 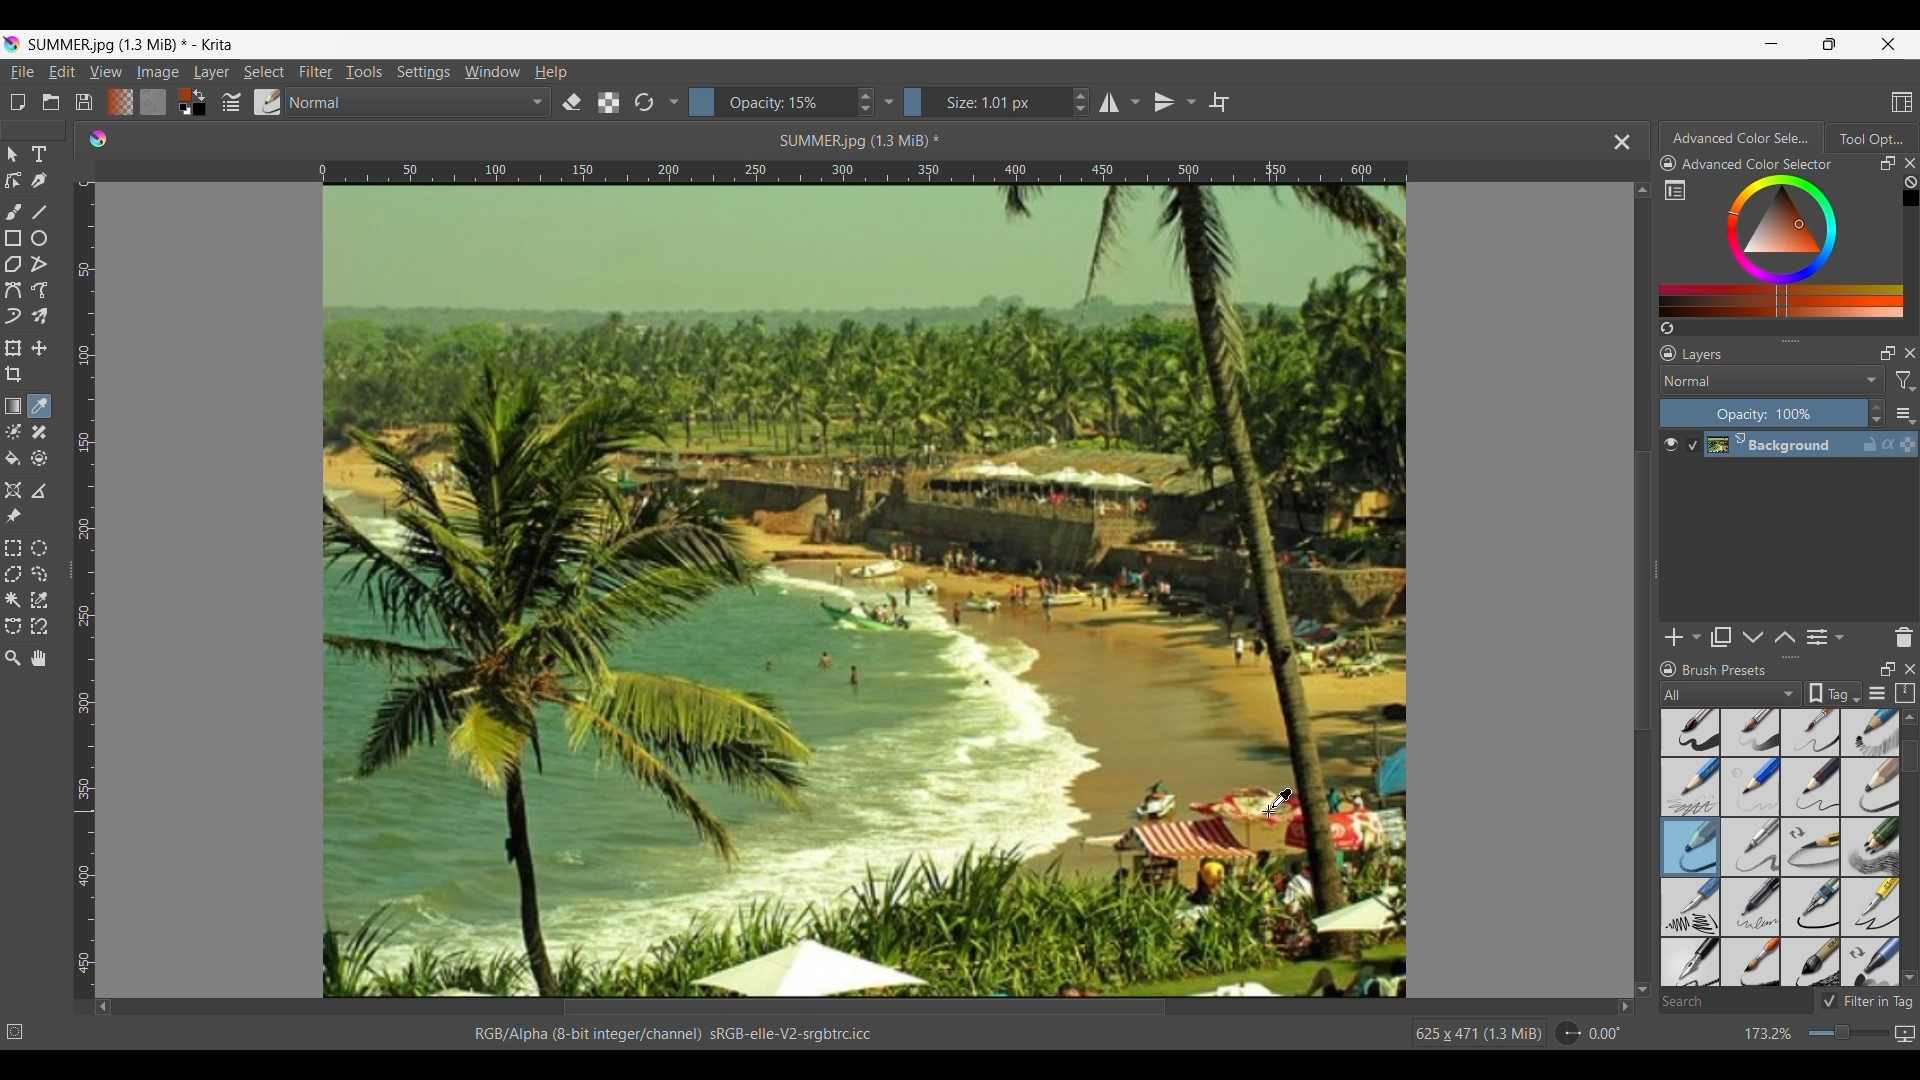 I want to click on Calligraphy, so click(x=41, y=181).